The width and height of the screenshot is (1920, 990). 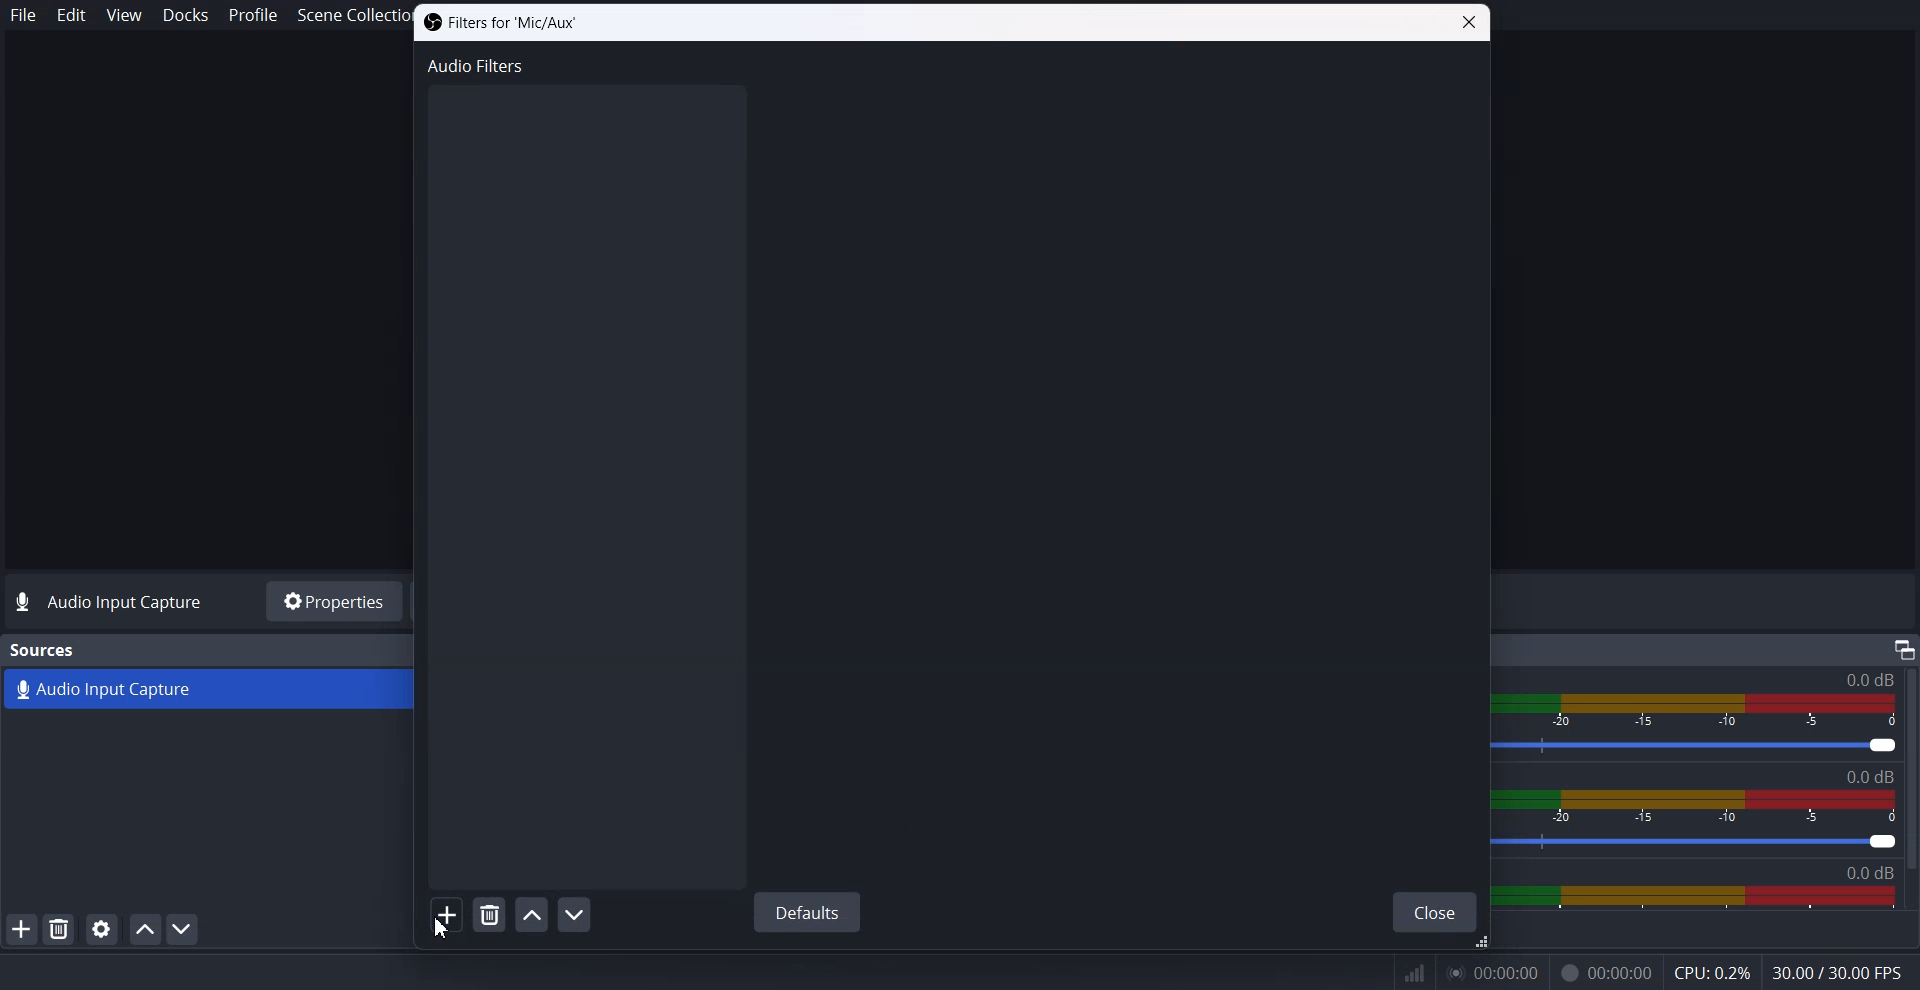 I want to click on , so click(x=1903, y=648).